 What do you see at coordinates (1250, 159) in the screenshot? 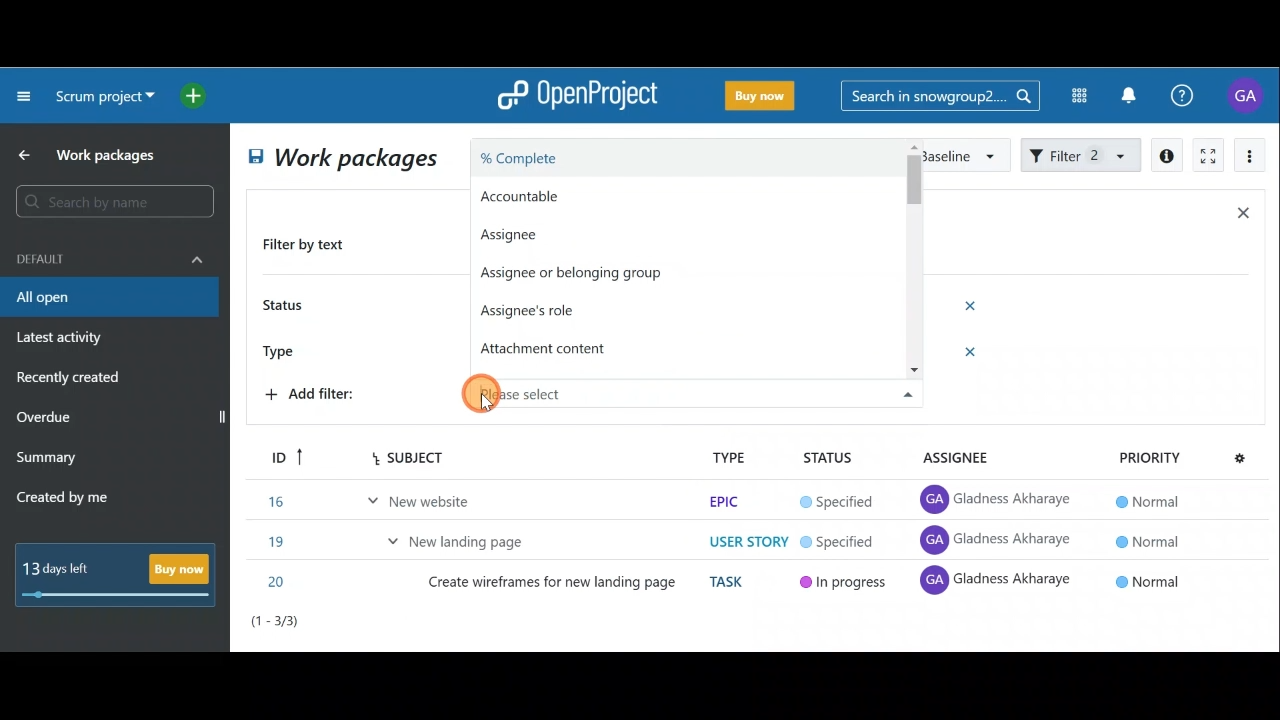
I see `More actions` at bounding box center [1250, 159].